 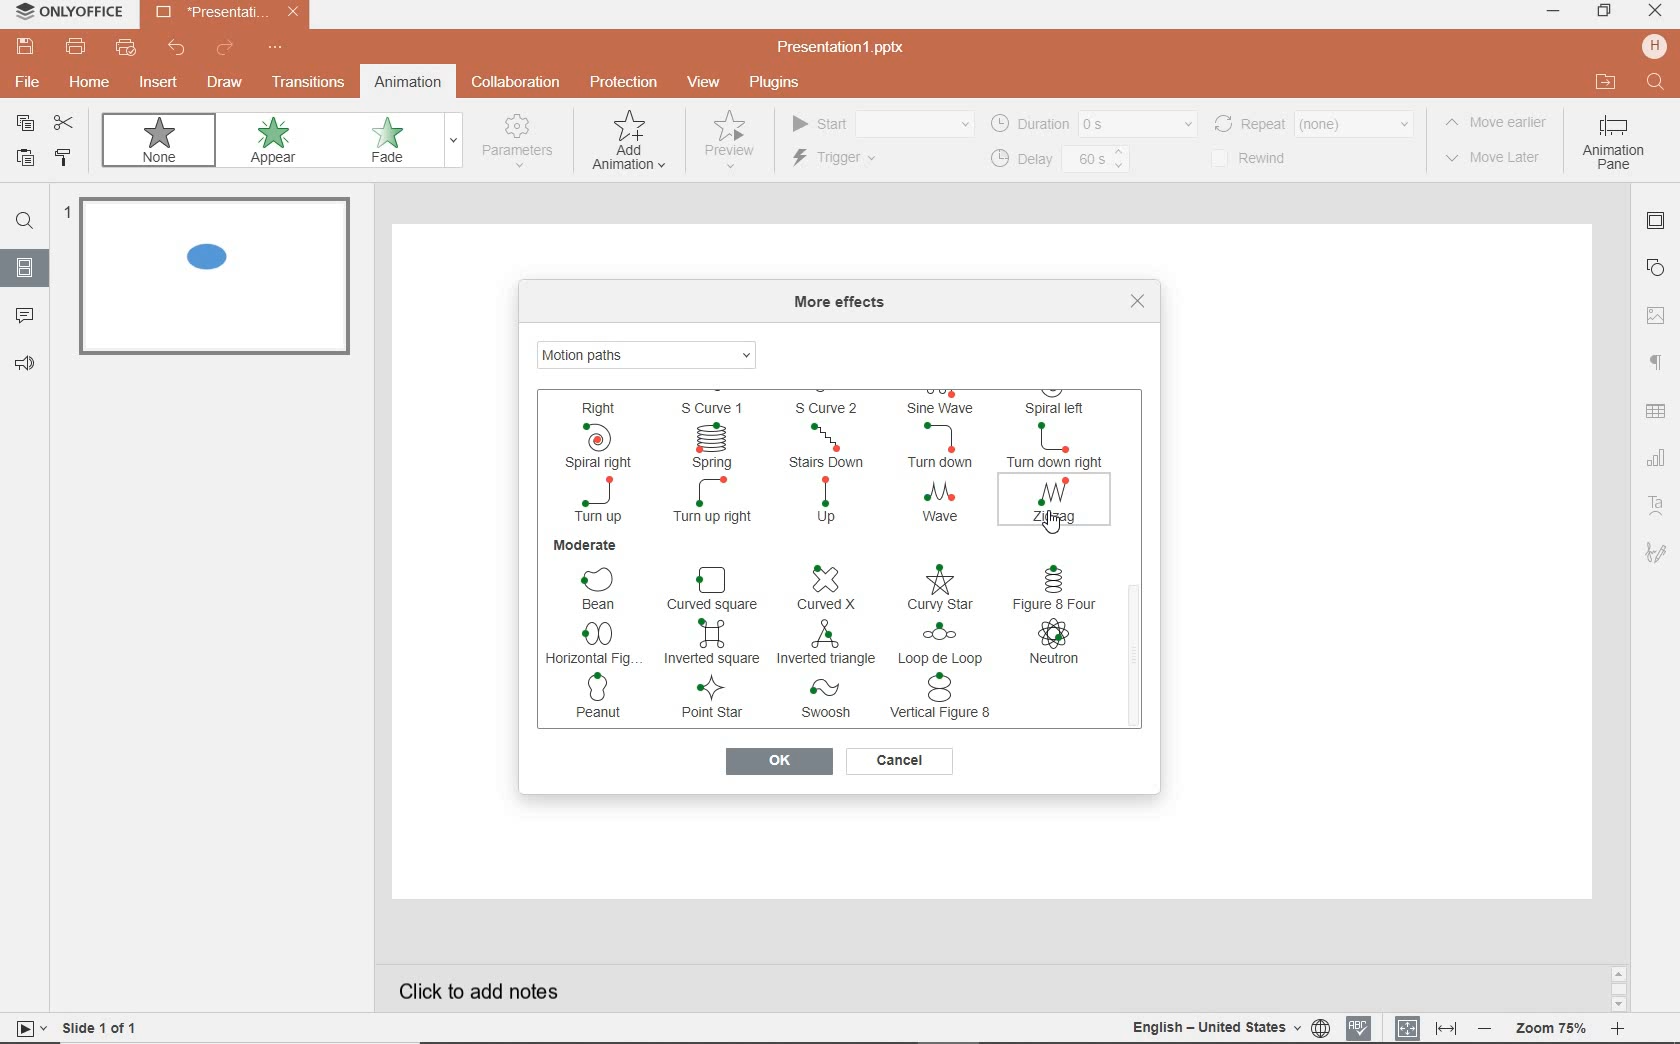 I want to click on POINT STAR, so click(x=716, y=700).